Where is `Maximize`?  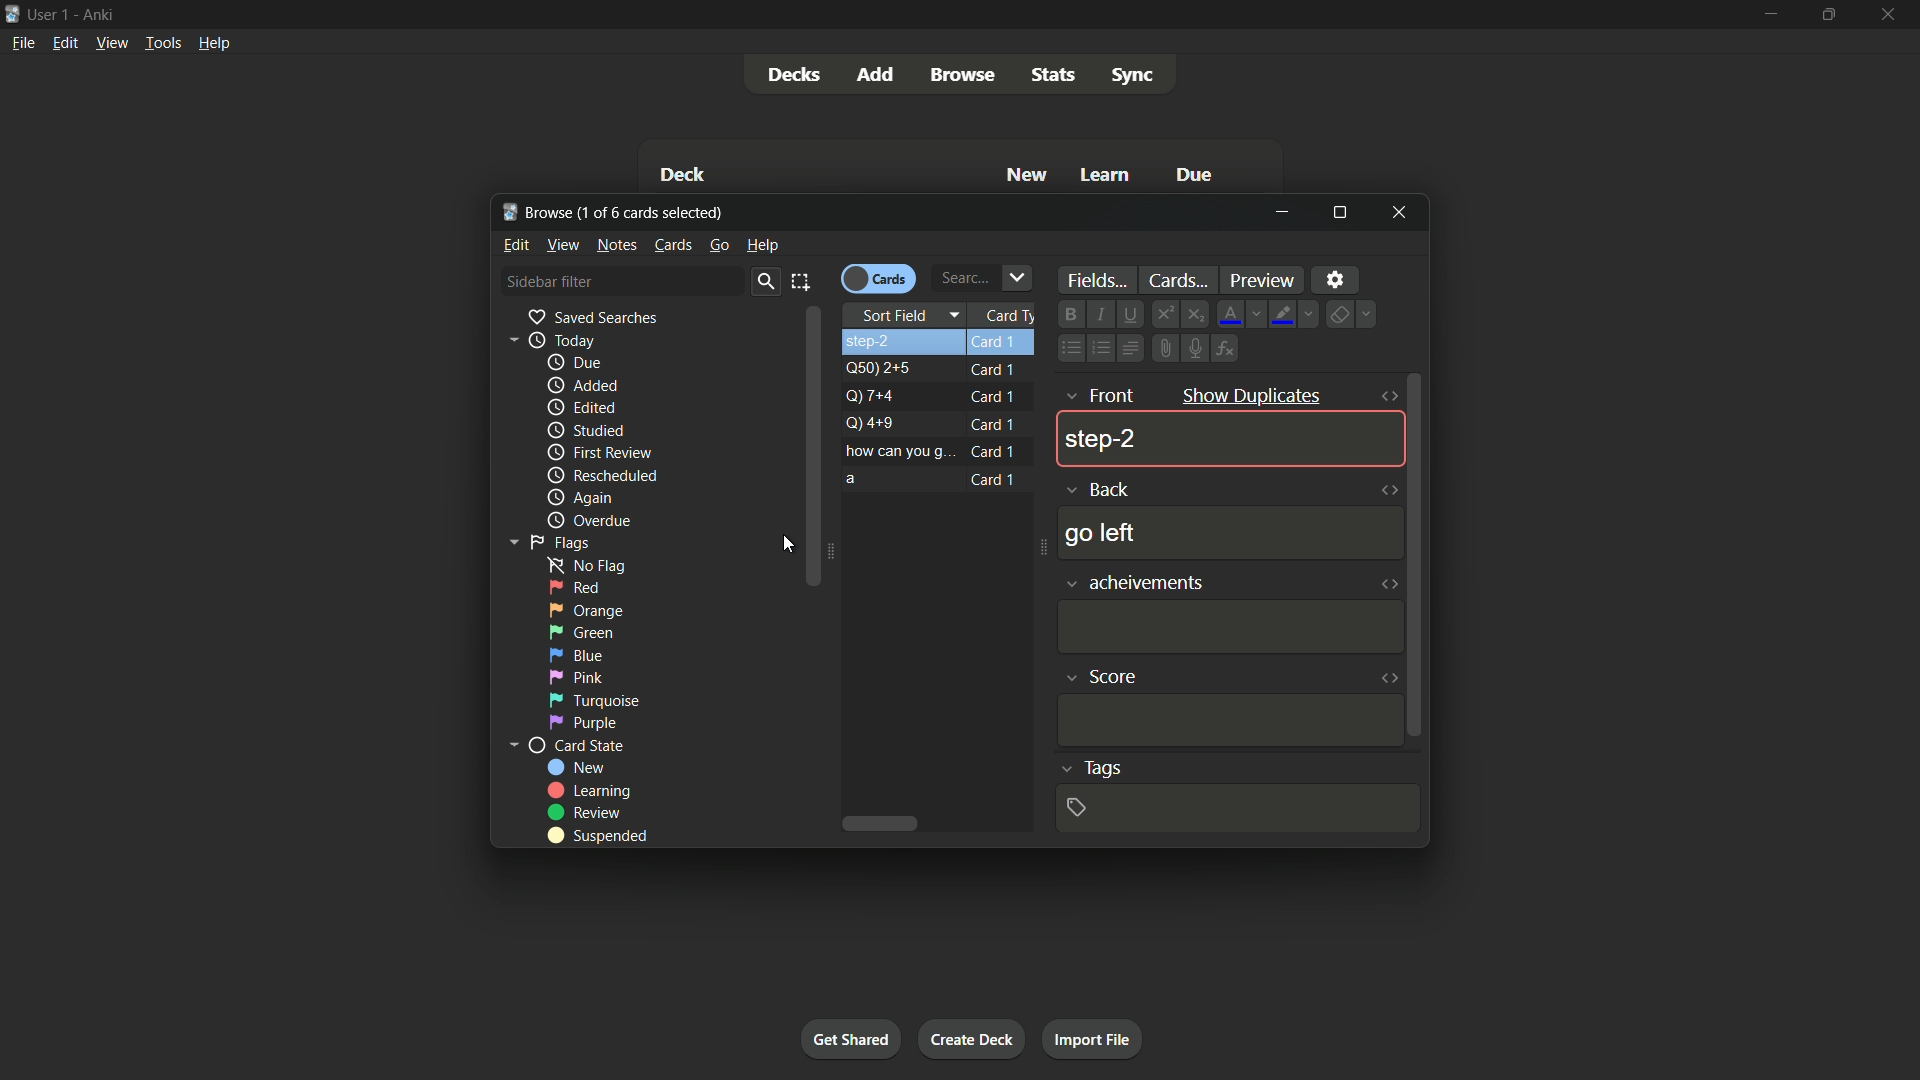 Maximize is located at coordinates (1340, 212).